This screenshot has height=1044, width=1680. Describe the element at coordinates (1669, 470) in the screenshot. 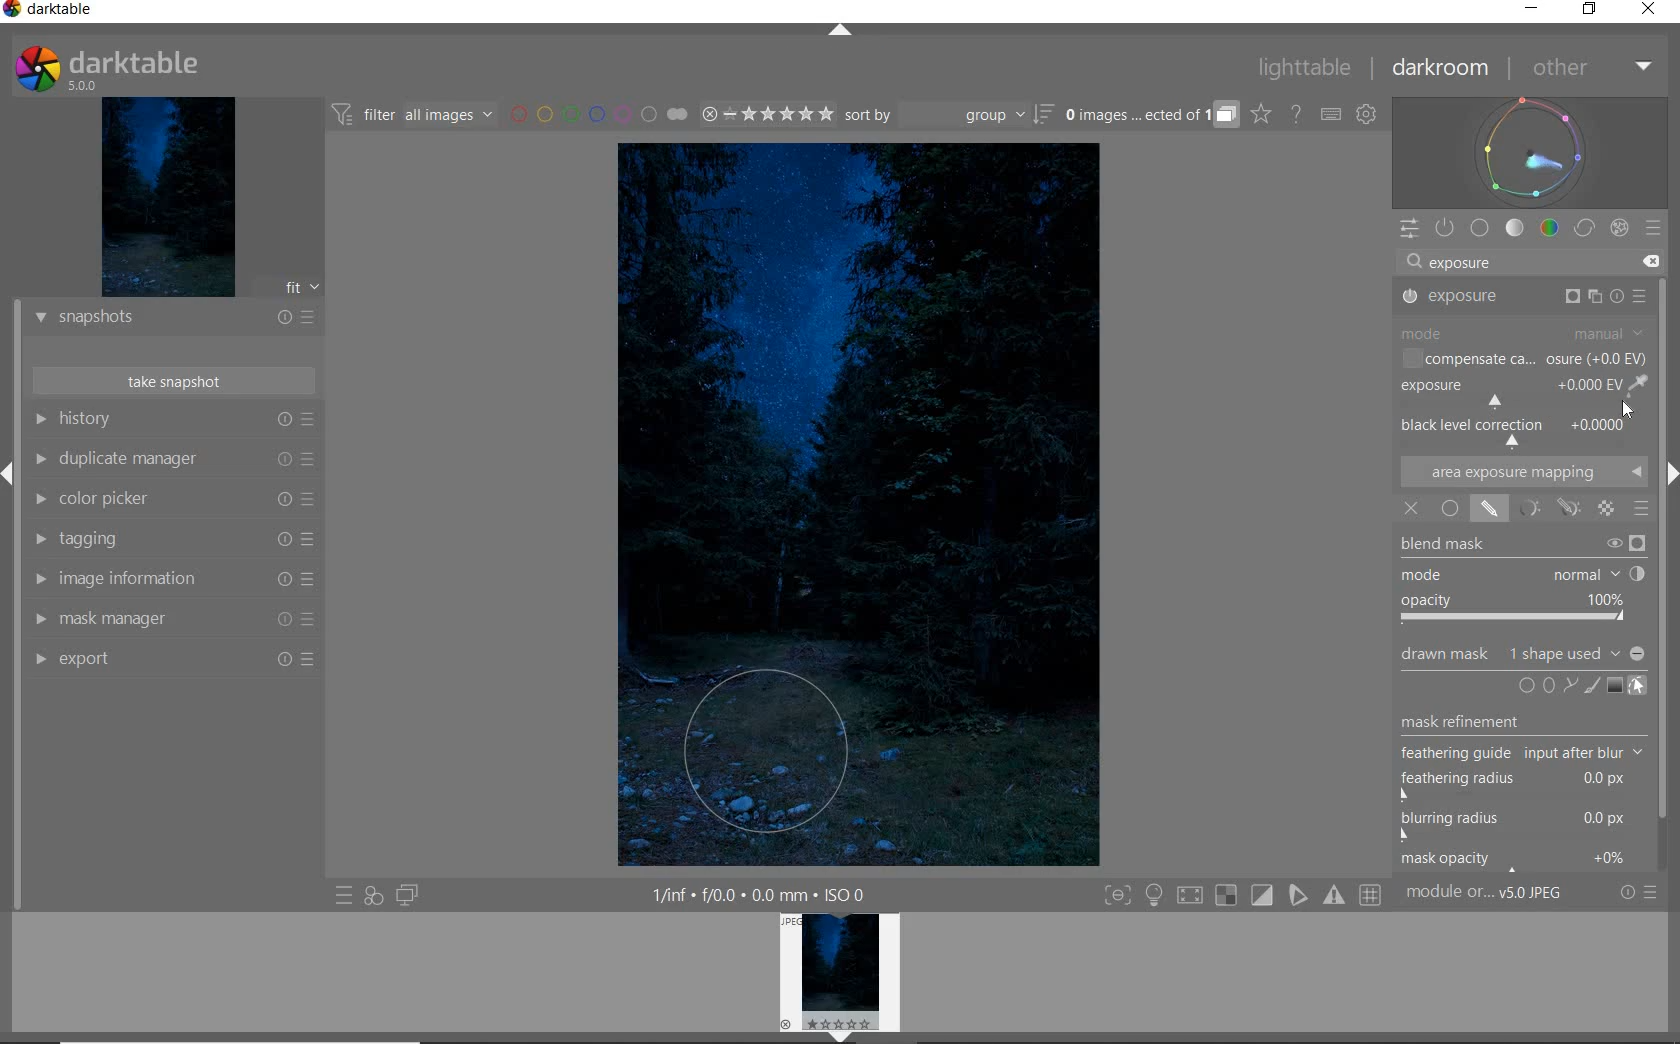

I see `Expand/Collapse` at that location.